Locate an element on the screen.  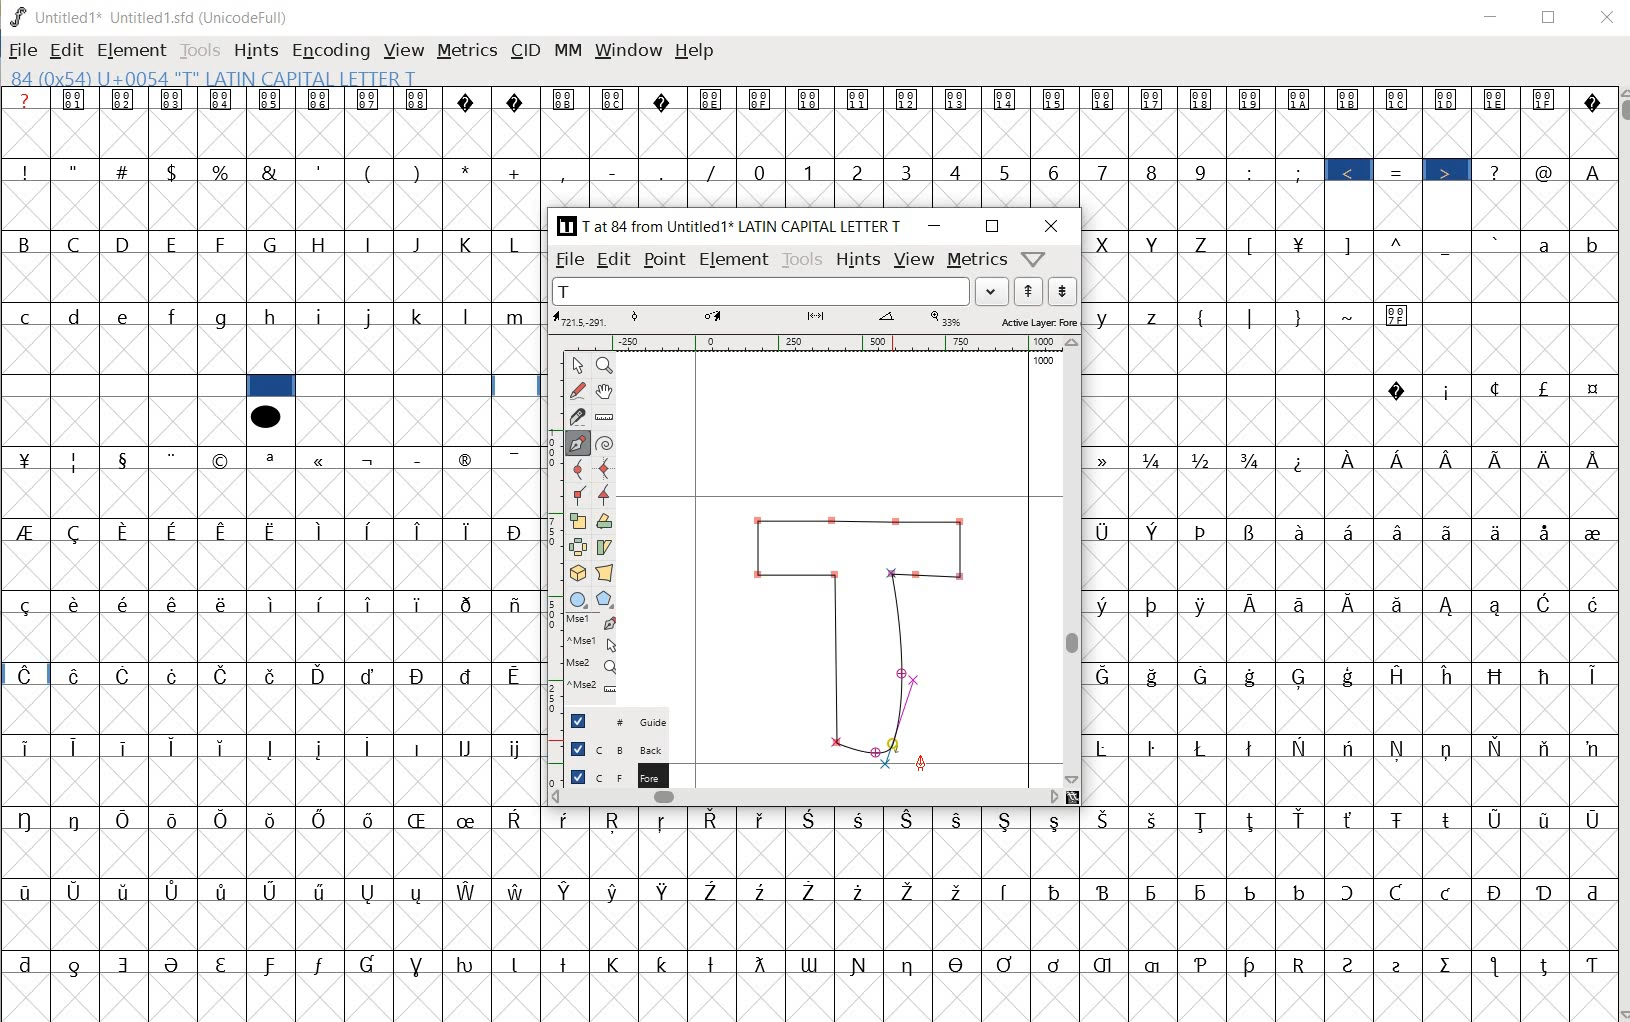
Symbol is located at coordinates (26, 749).